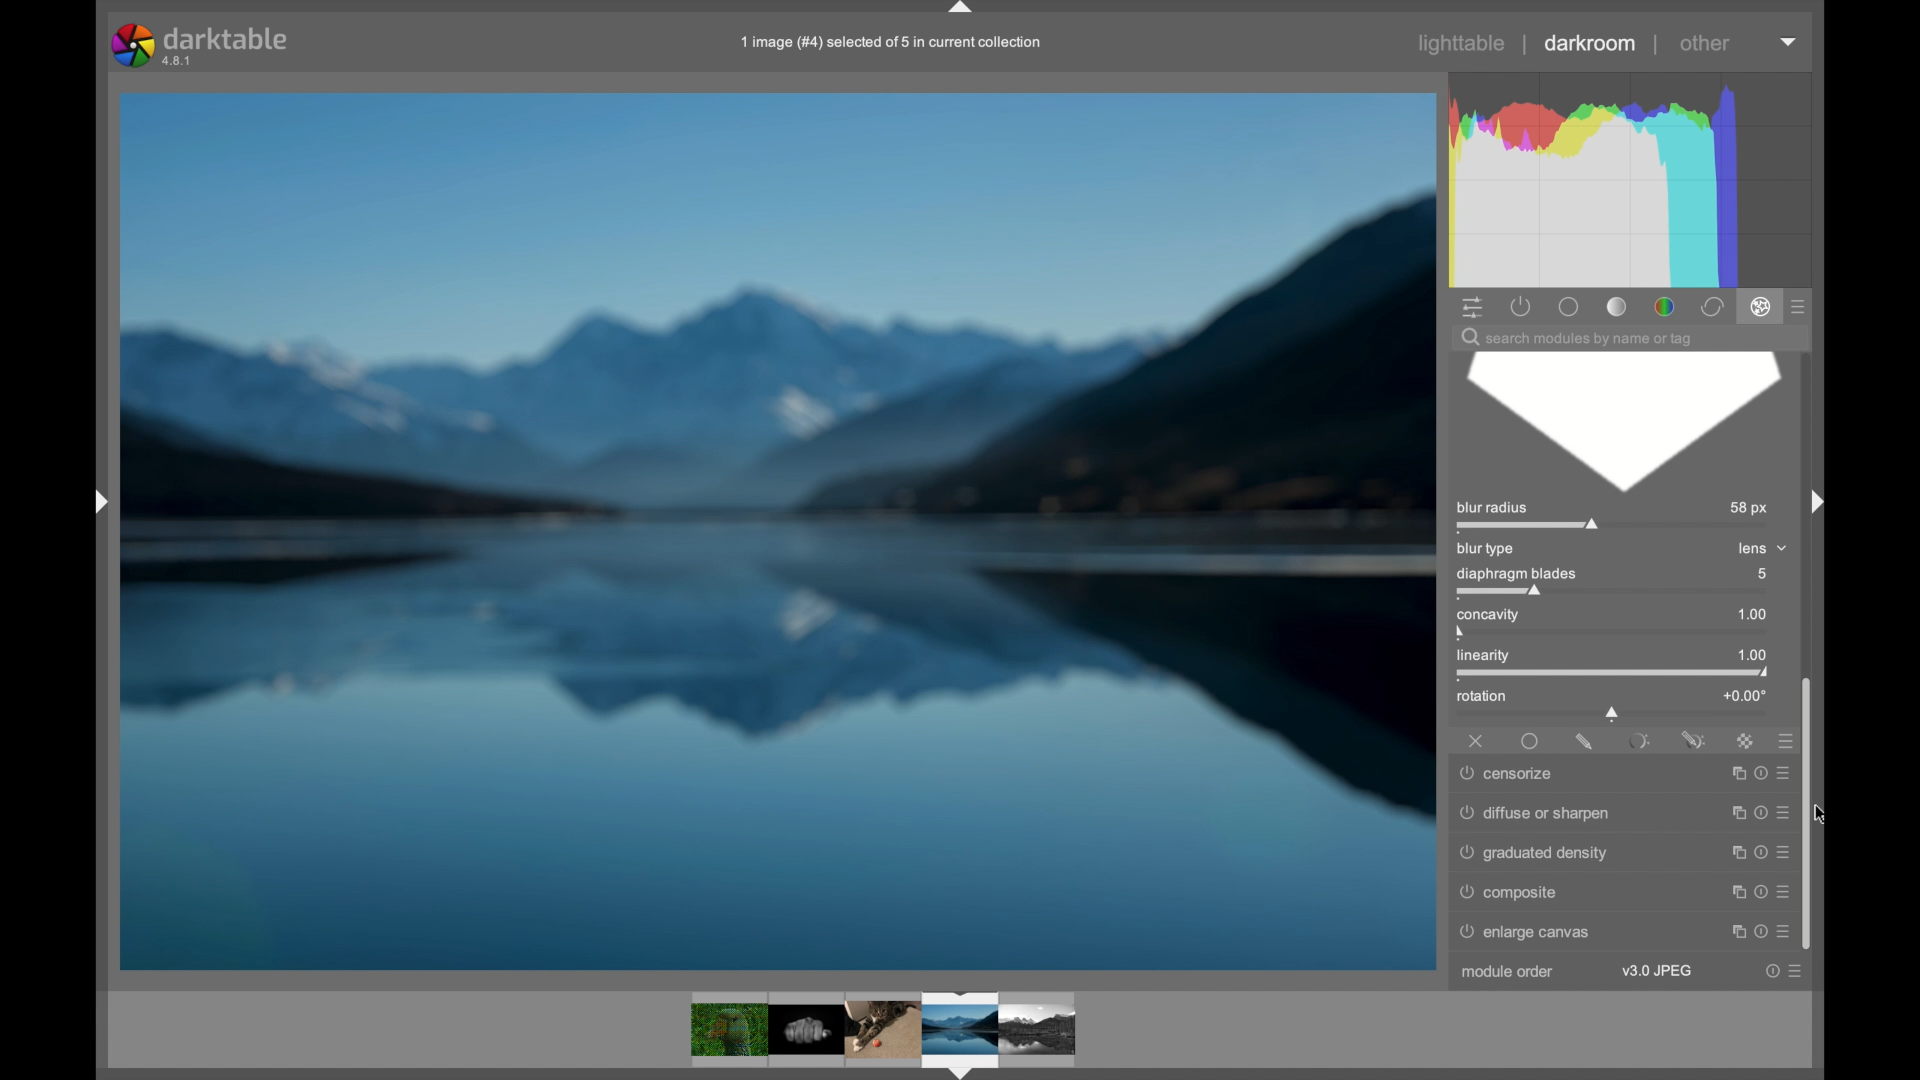  Describe the element at coordinates (1711, 307) in the screenshot. I see `correct` at that location.